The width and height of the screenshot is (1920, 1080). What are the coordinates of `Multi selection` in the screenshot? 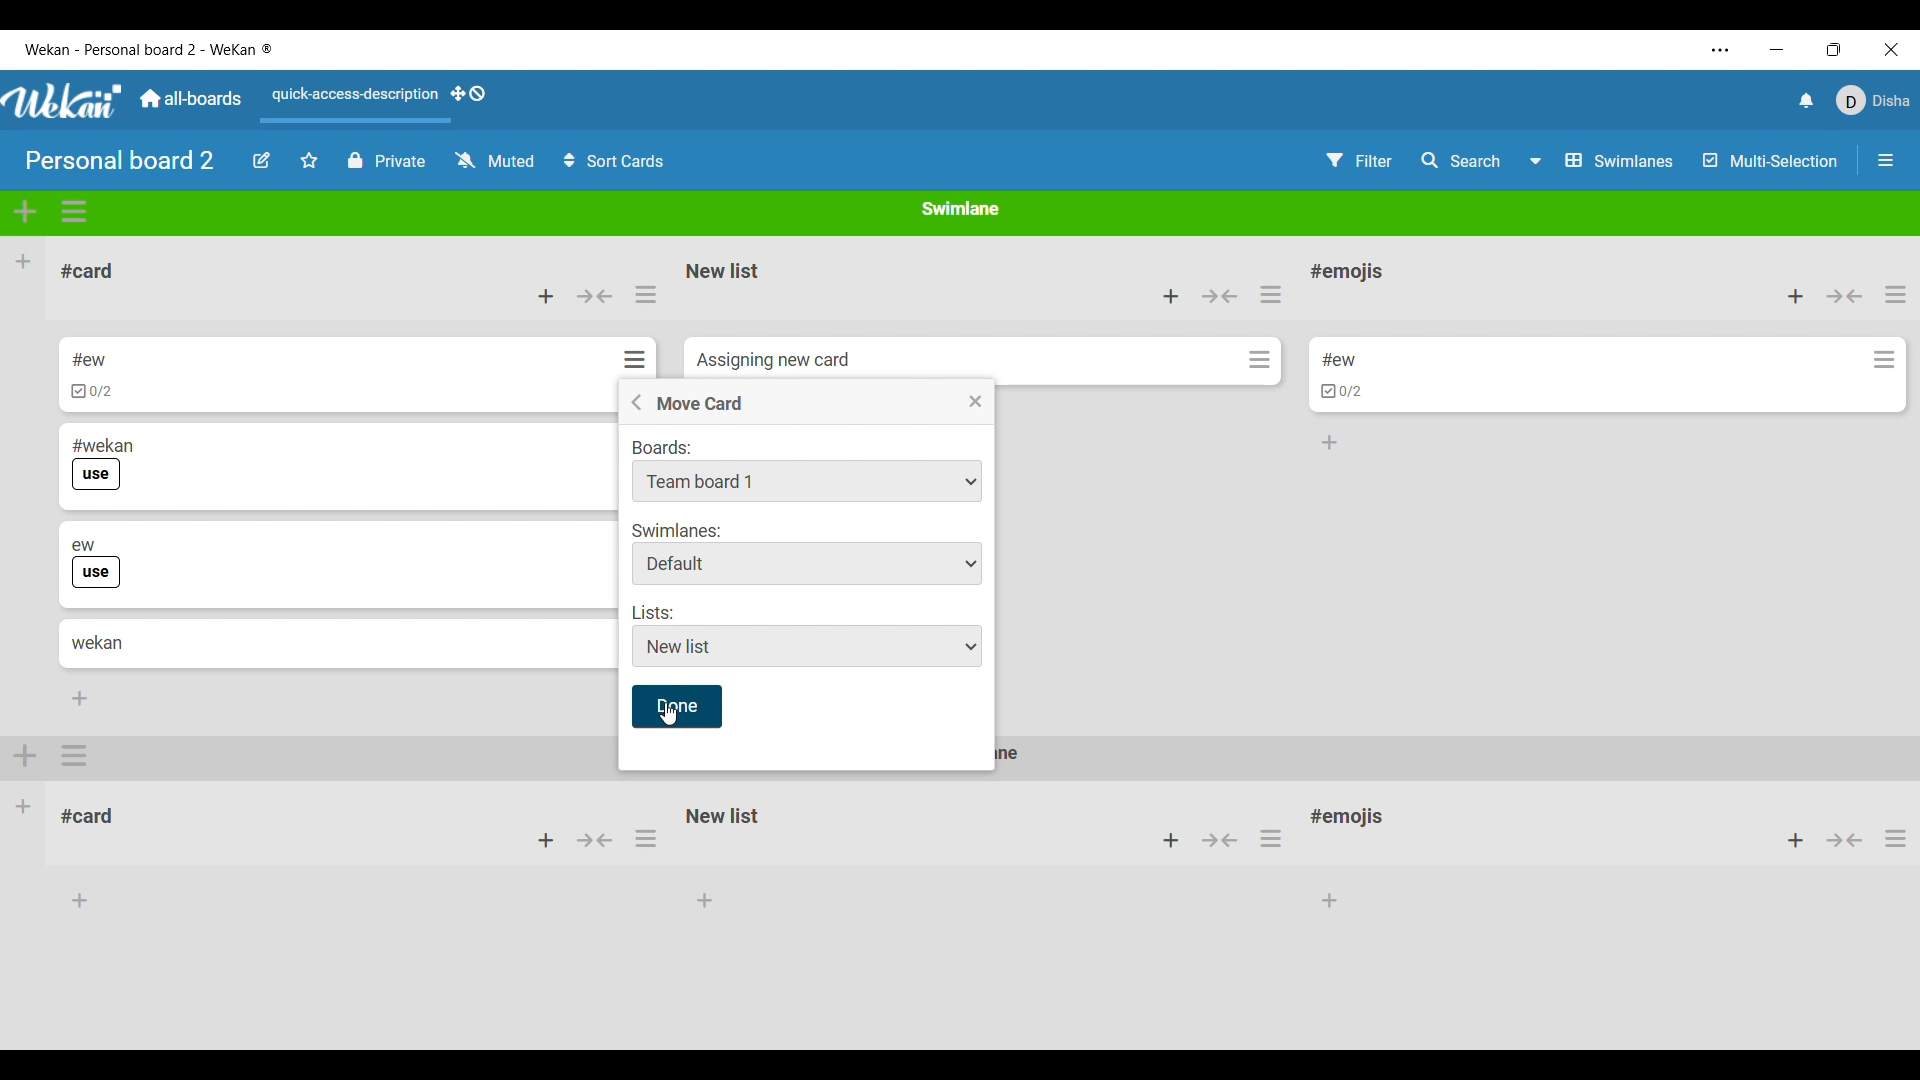 It's located at (1771, 161).